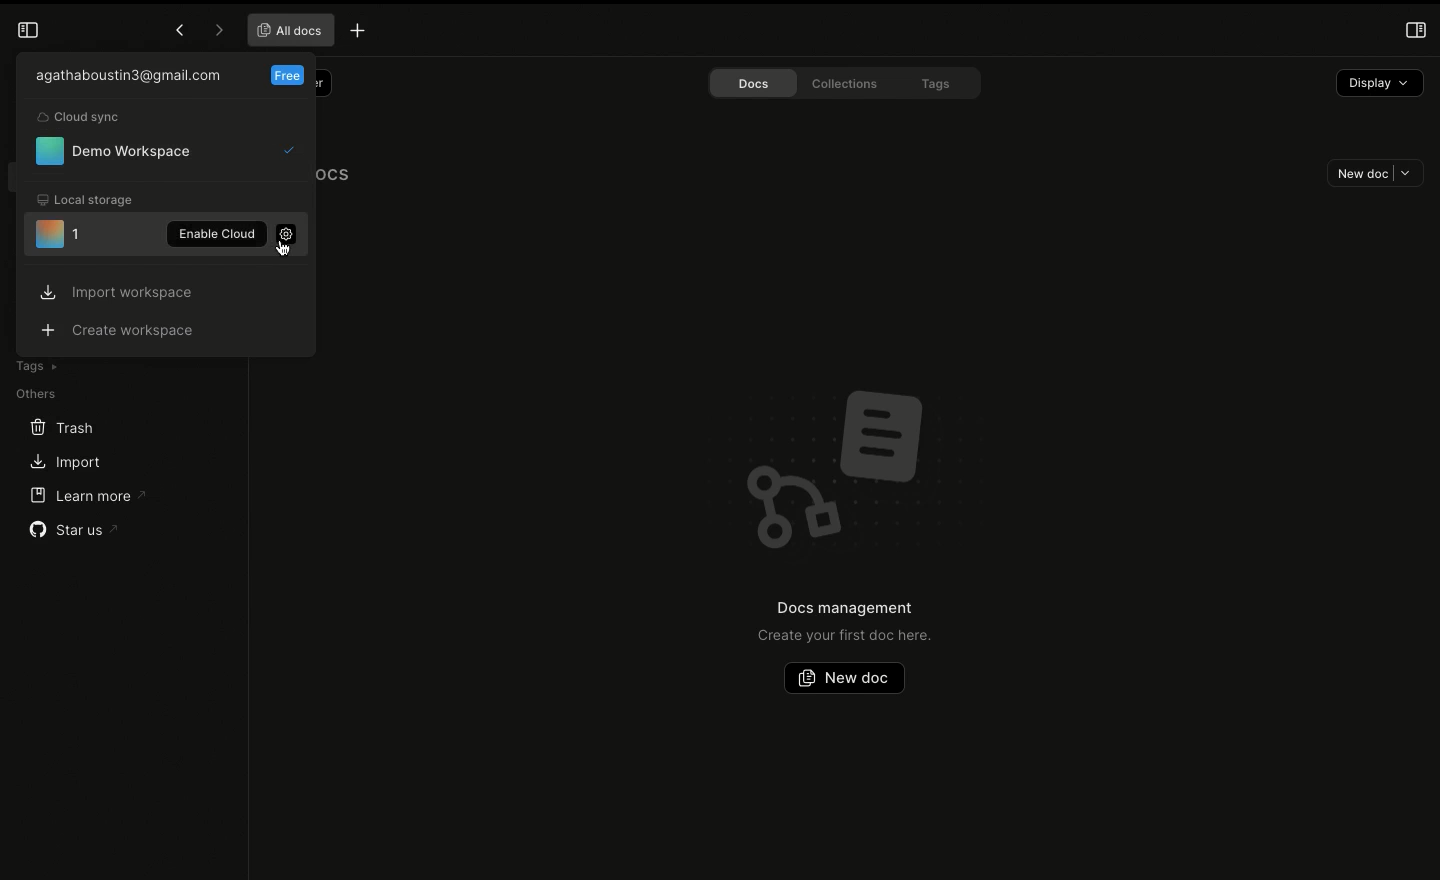 This screenshot has height=880, width=1440. Describe the element at coordinates (36, 366) in the screenshot. I see `Tags` at that location.